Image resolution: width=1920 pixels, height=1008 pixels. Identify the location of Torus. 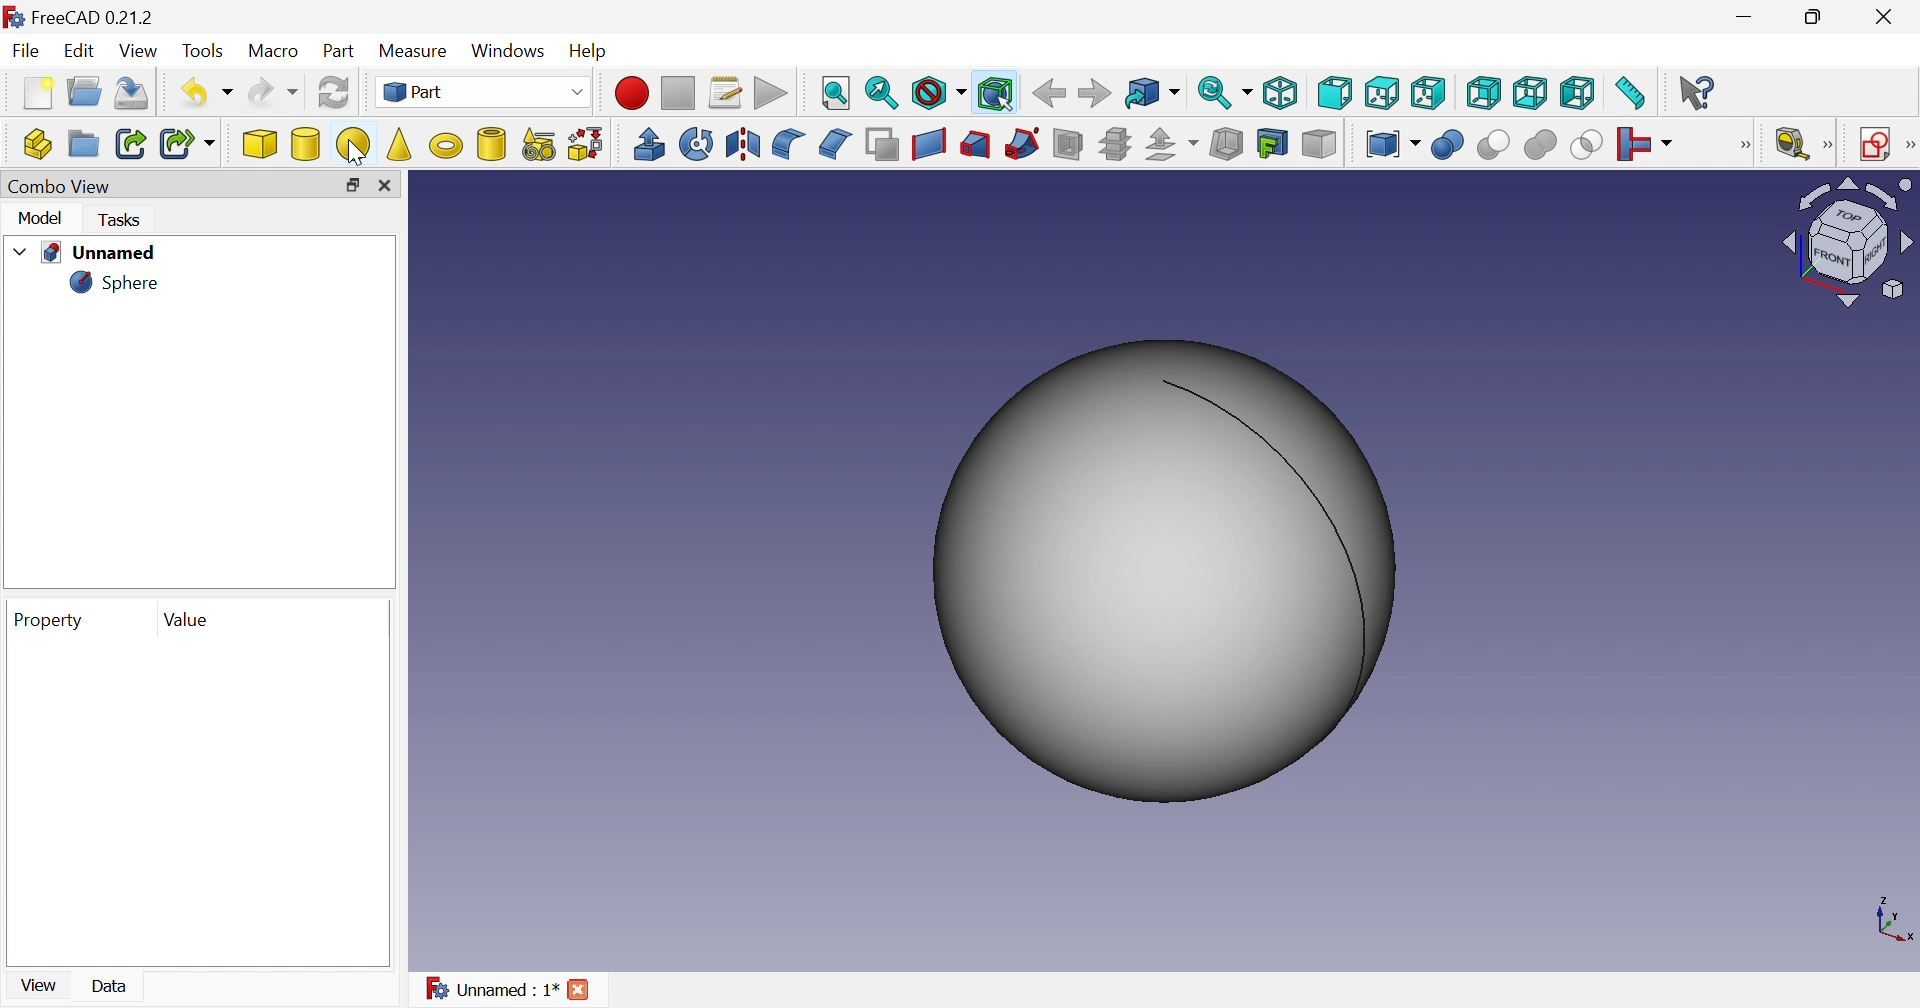
(444, 144).